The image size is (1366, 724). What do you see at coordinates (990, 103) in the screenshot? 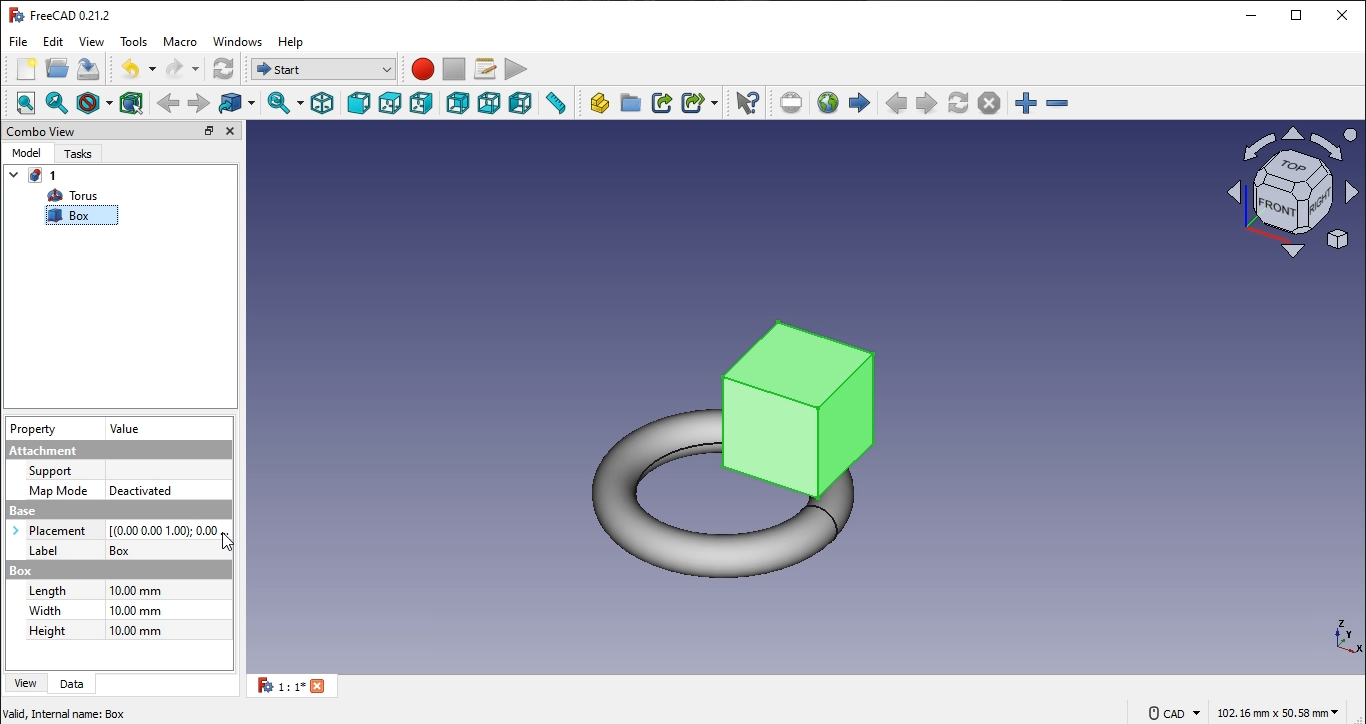
I see `stop loading` at bounding box center [990, 103].